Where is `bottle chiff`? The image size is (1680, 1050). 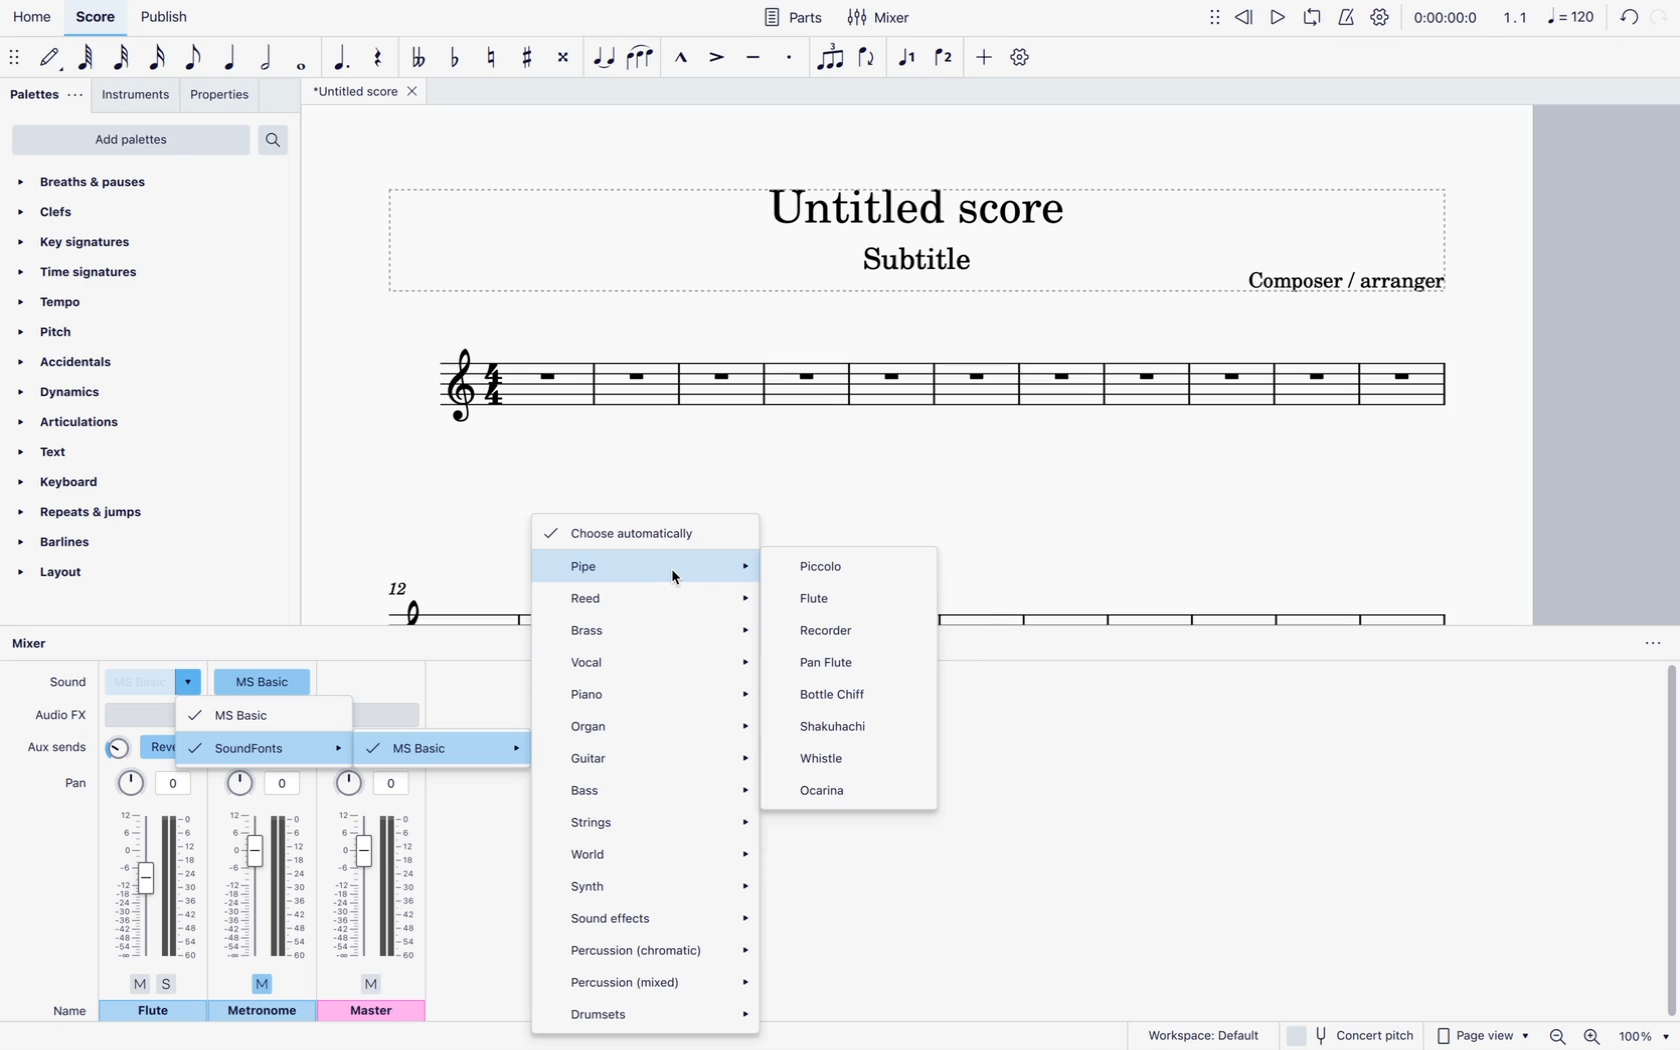
bottle chiff is located at coordinates (836, 692).